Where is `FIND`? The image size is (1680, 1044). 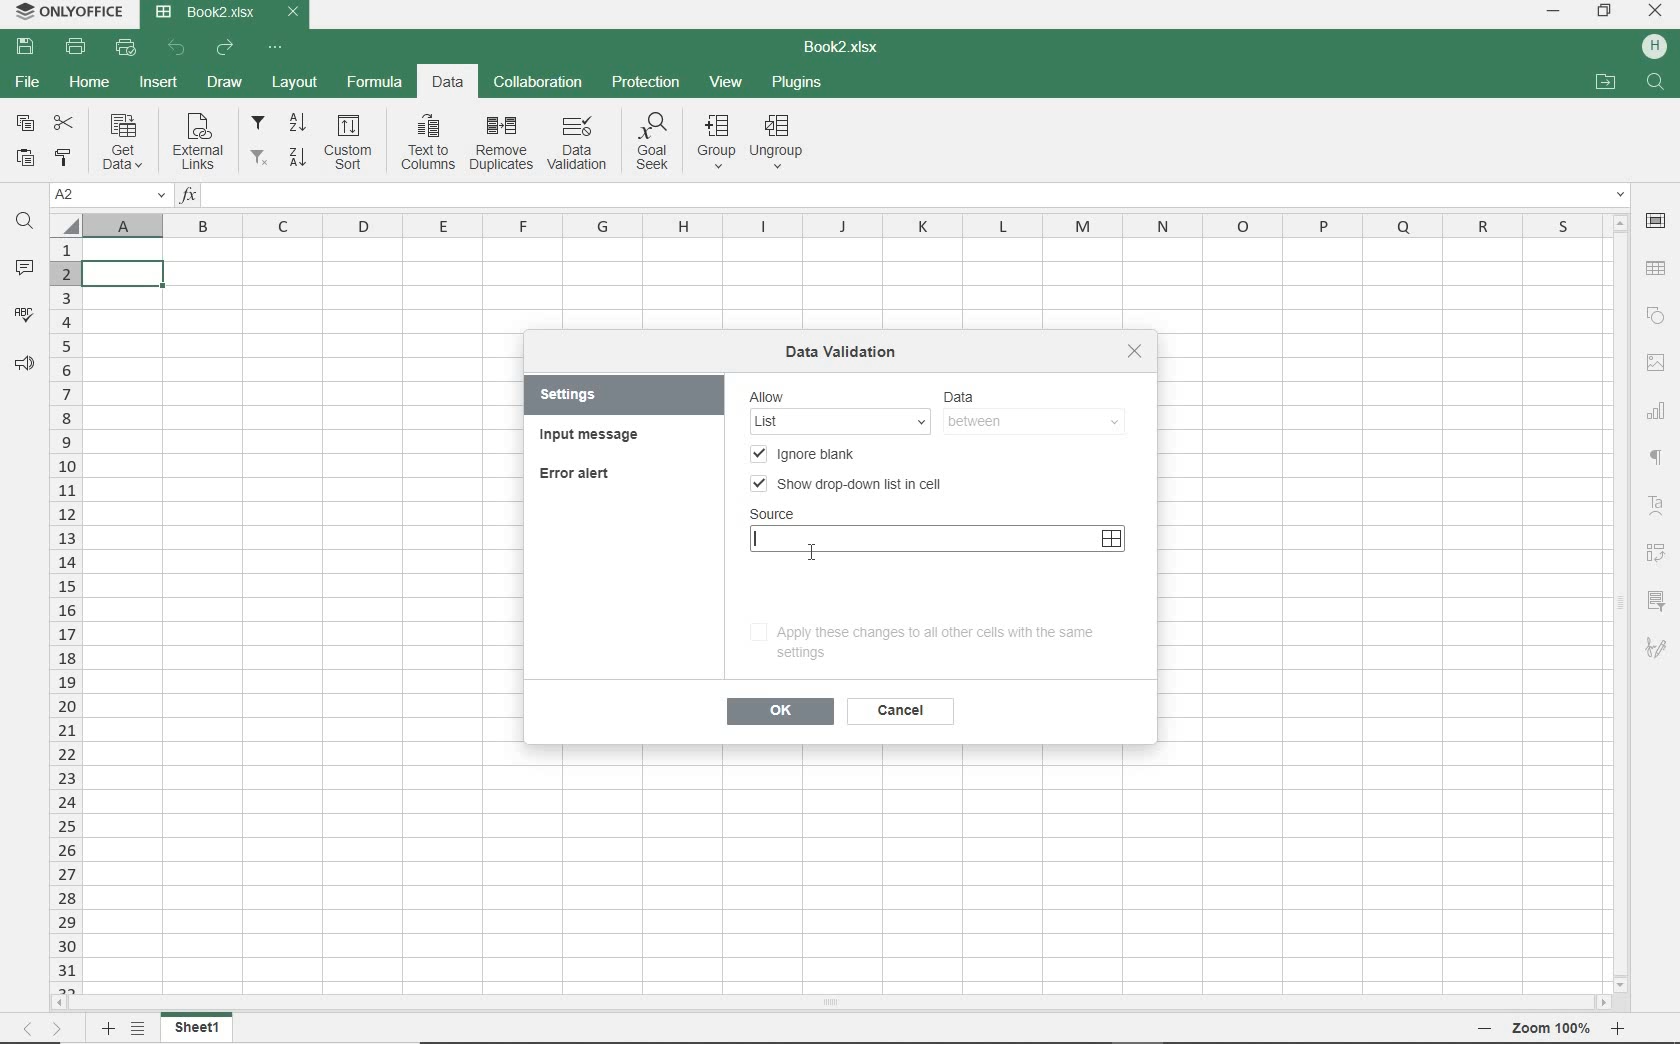 FIND is located at coordinates (23, 223).